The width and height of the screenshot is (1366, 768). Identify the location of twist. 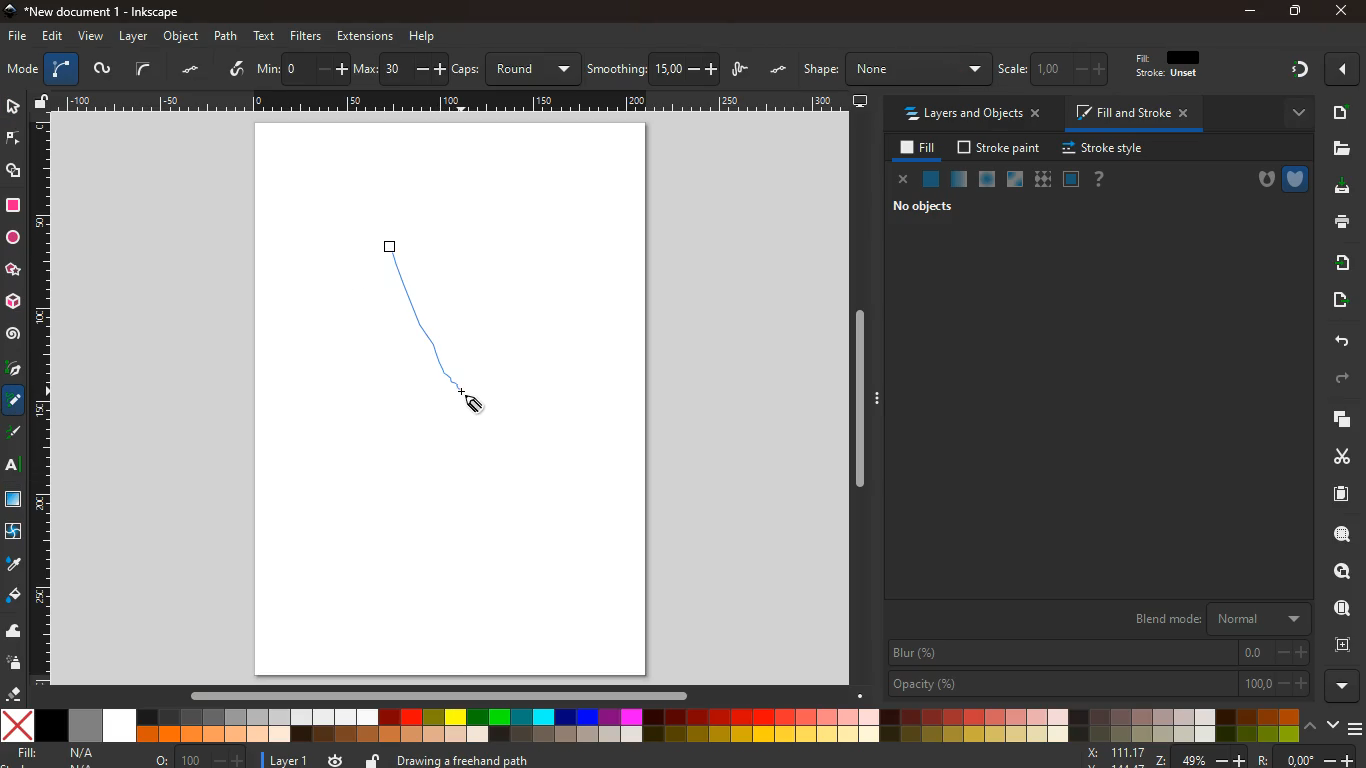
(12, 534).